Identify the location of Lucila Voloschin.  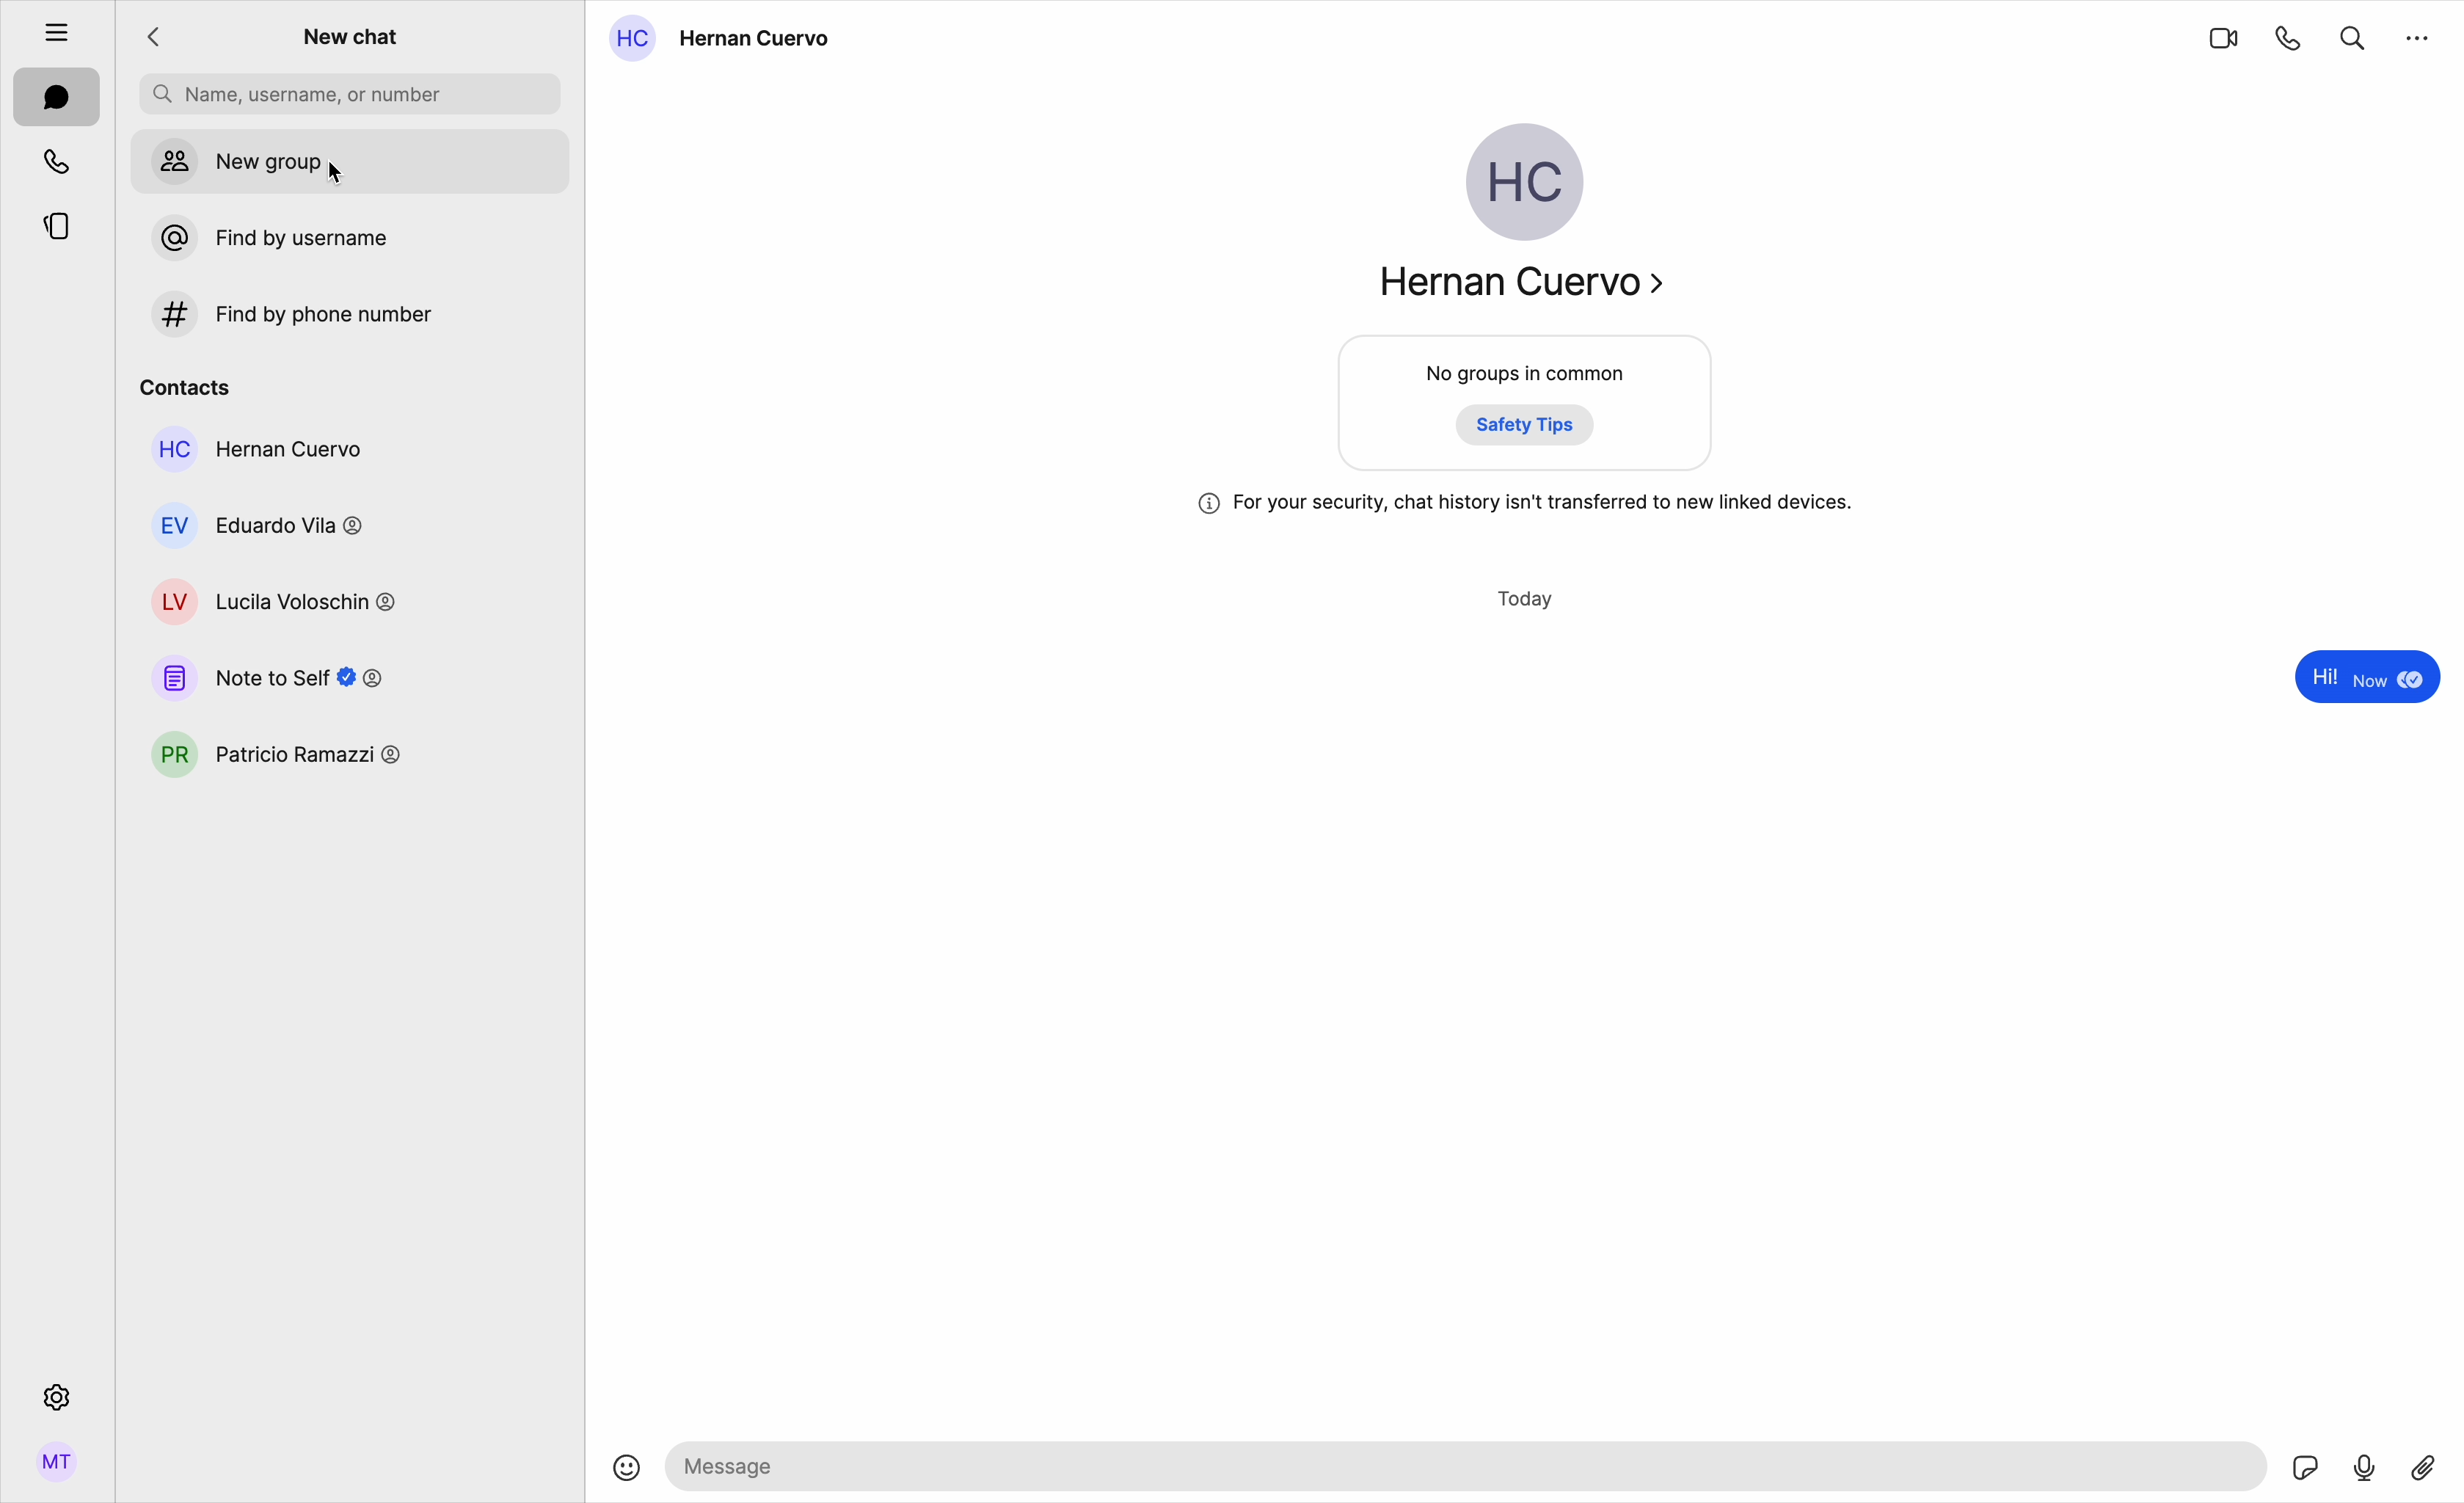
(272, 601).